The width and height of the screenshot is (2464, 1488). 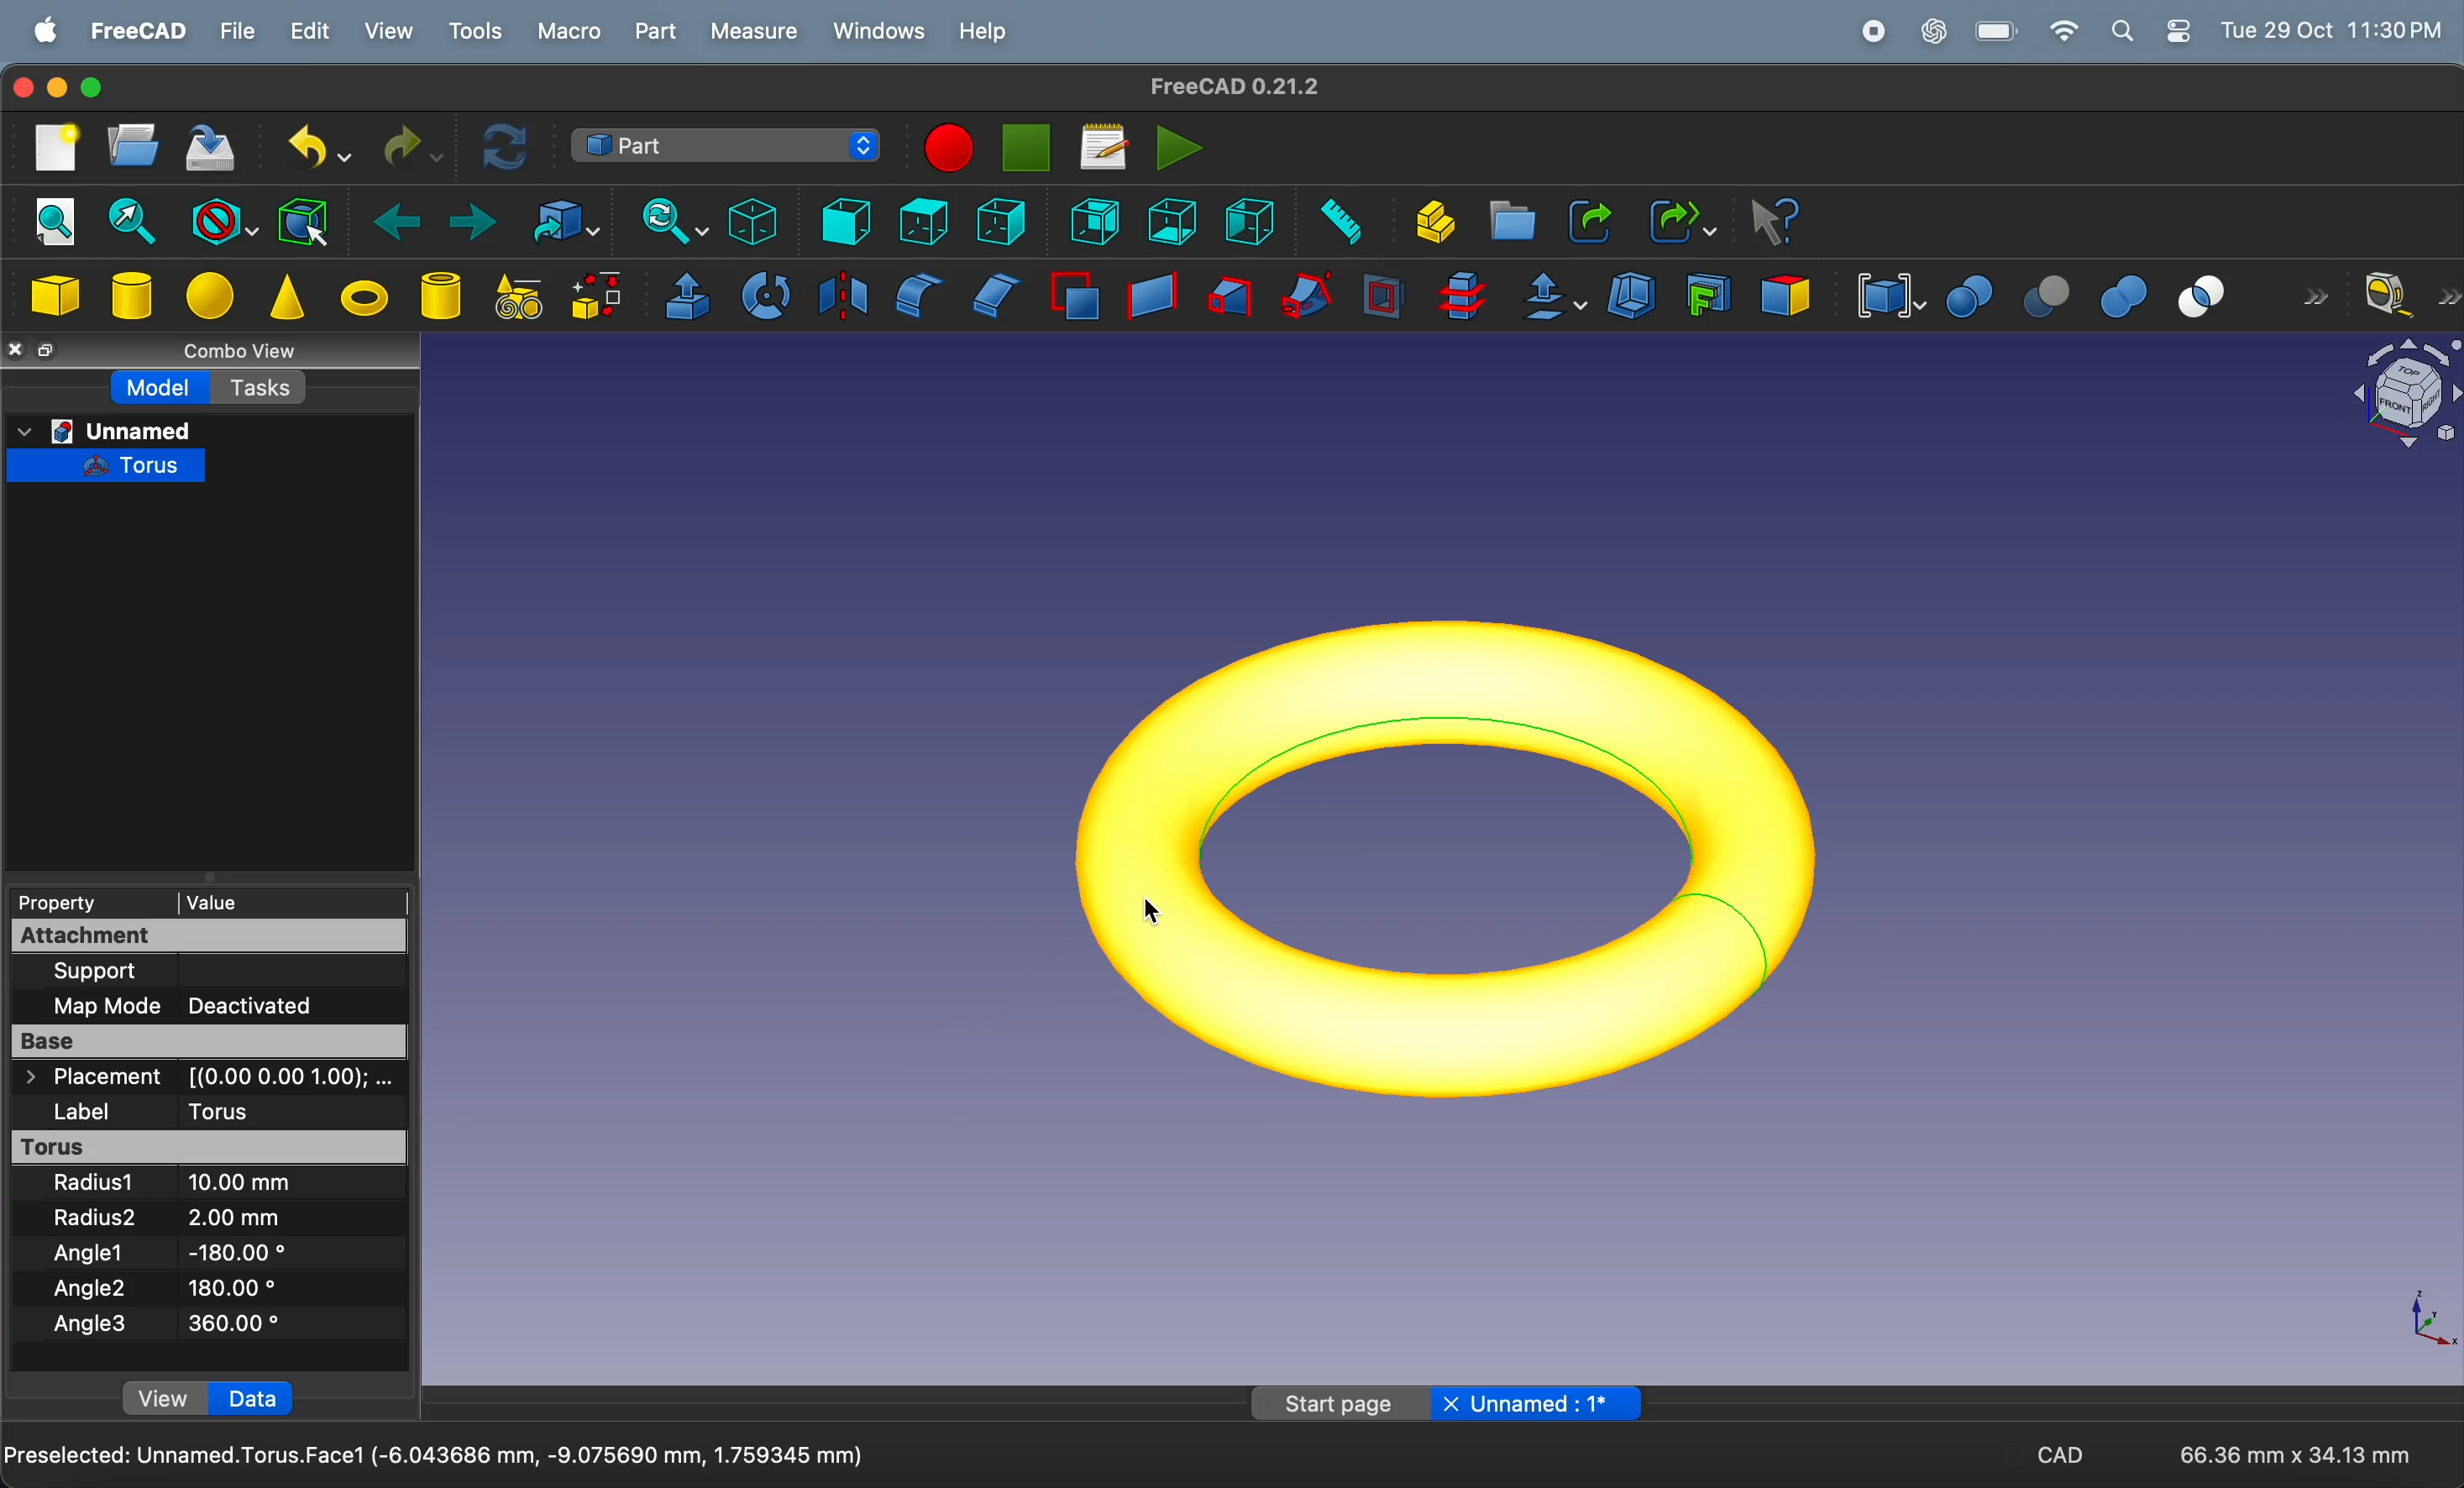 What do you see at coordinates (555, 221) in the screenshot?
I see `go to link objects` at bounding box center [555, 221].